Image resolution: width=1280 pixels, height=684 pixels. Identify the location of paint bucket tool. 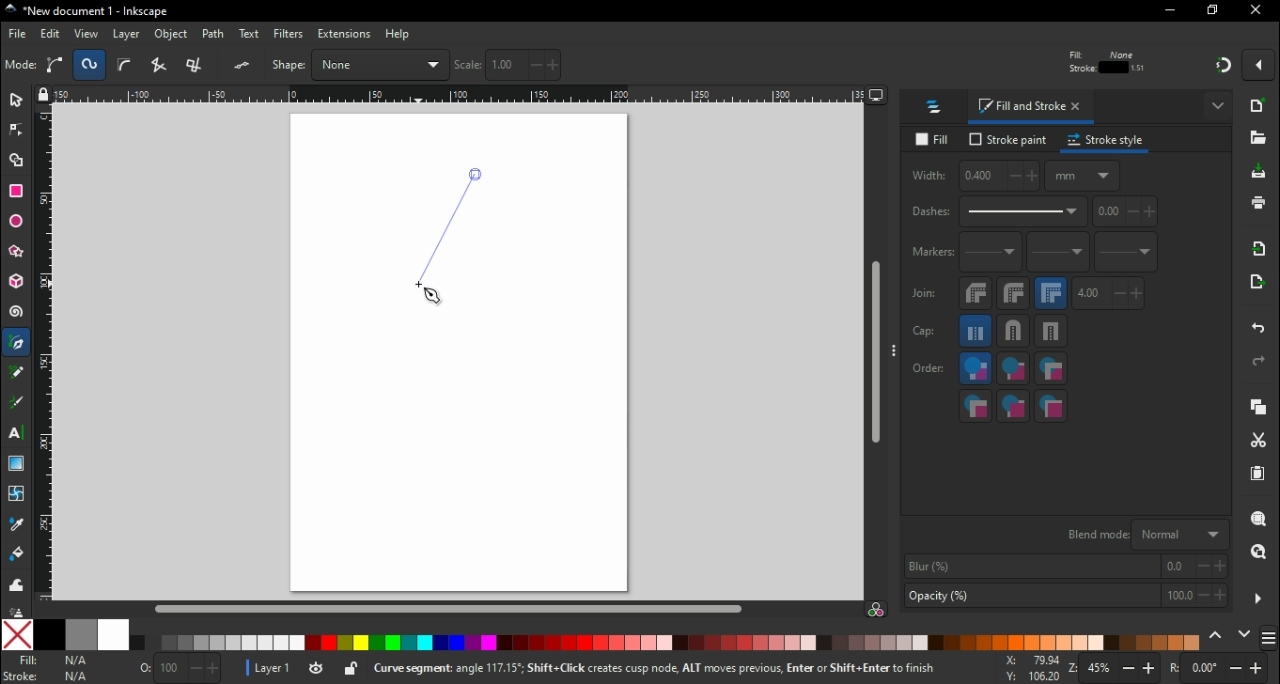
(14, 556).